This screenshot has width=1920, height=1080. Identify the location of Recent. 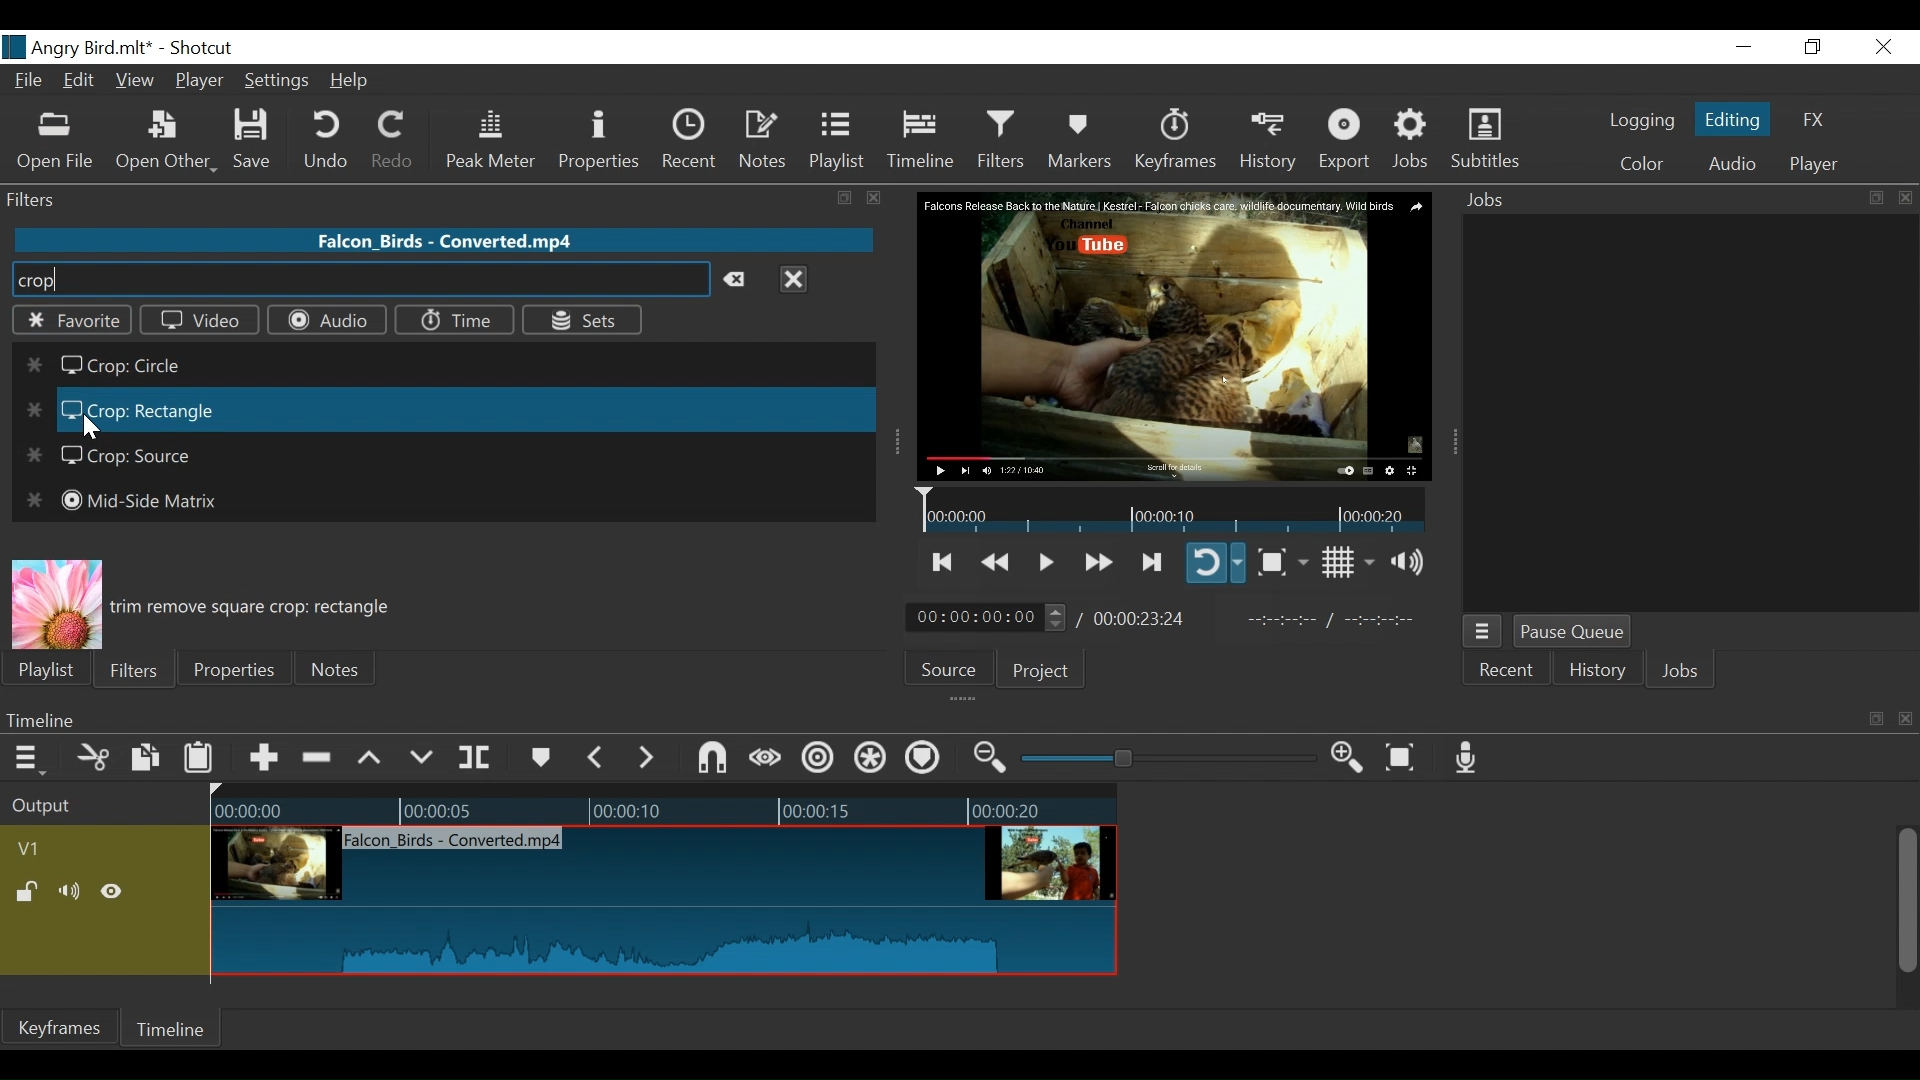
(1504, 673).